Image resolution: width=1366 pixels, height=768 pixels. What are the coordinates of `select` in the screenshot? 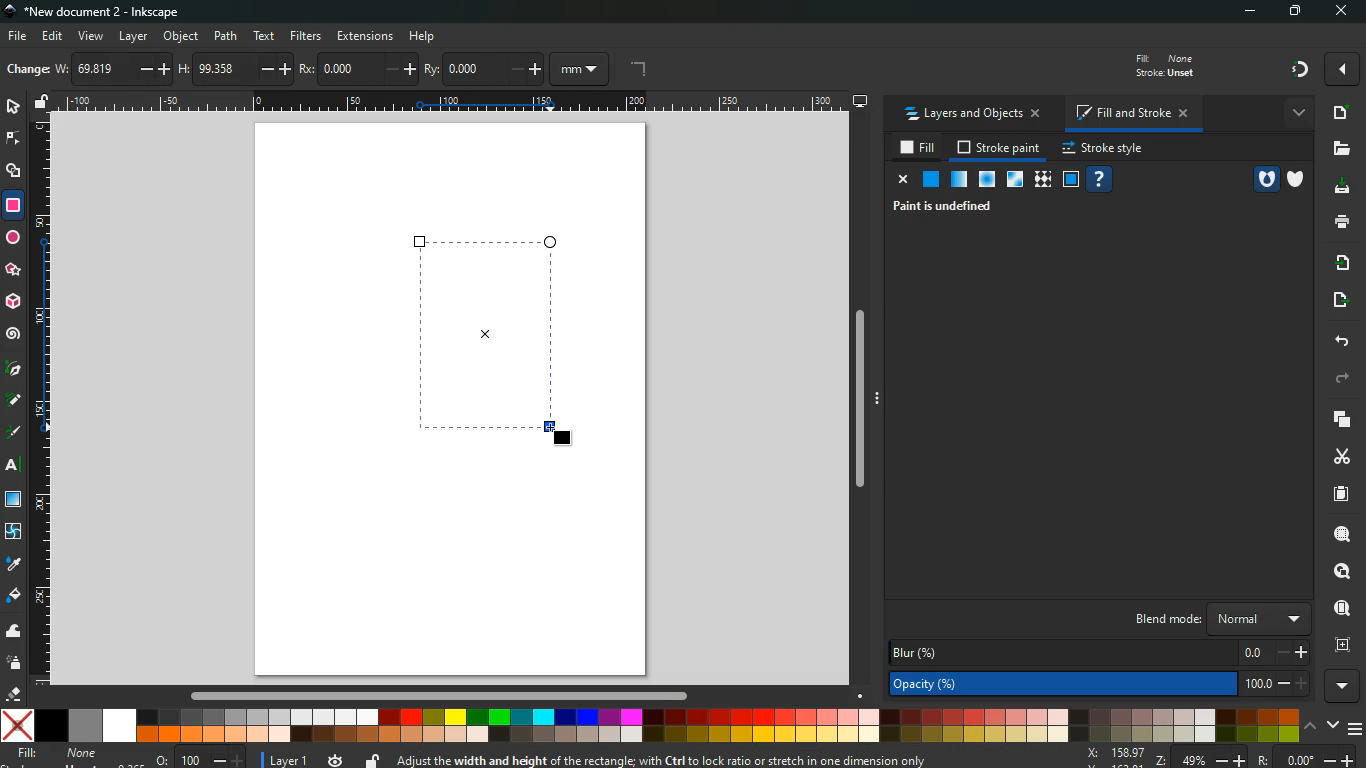 It's located at (12, 108).